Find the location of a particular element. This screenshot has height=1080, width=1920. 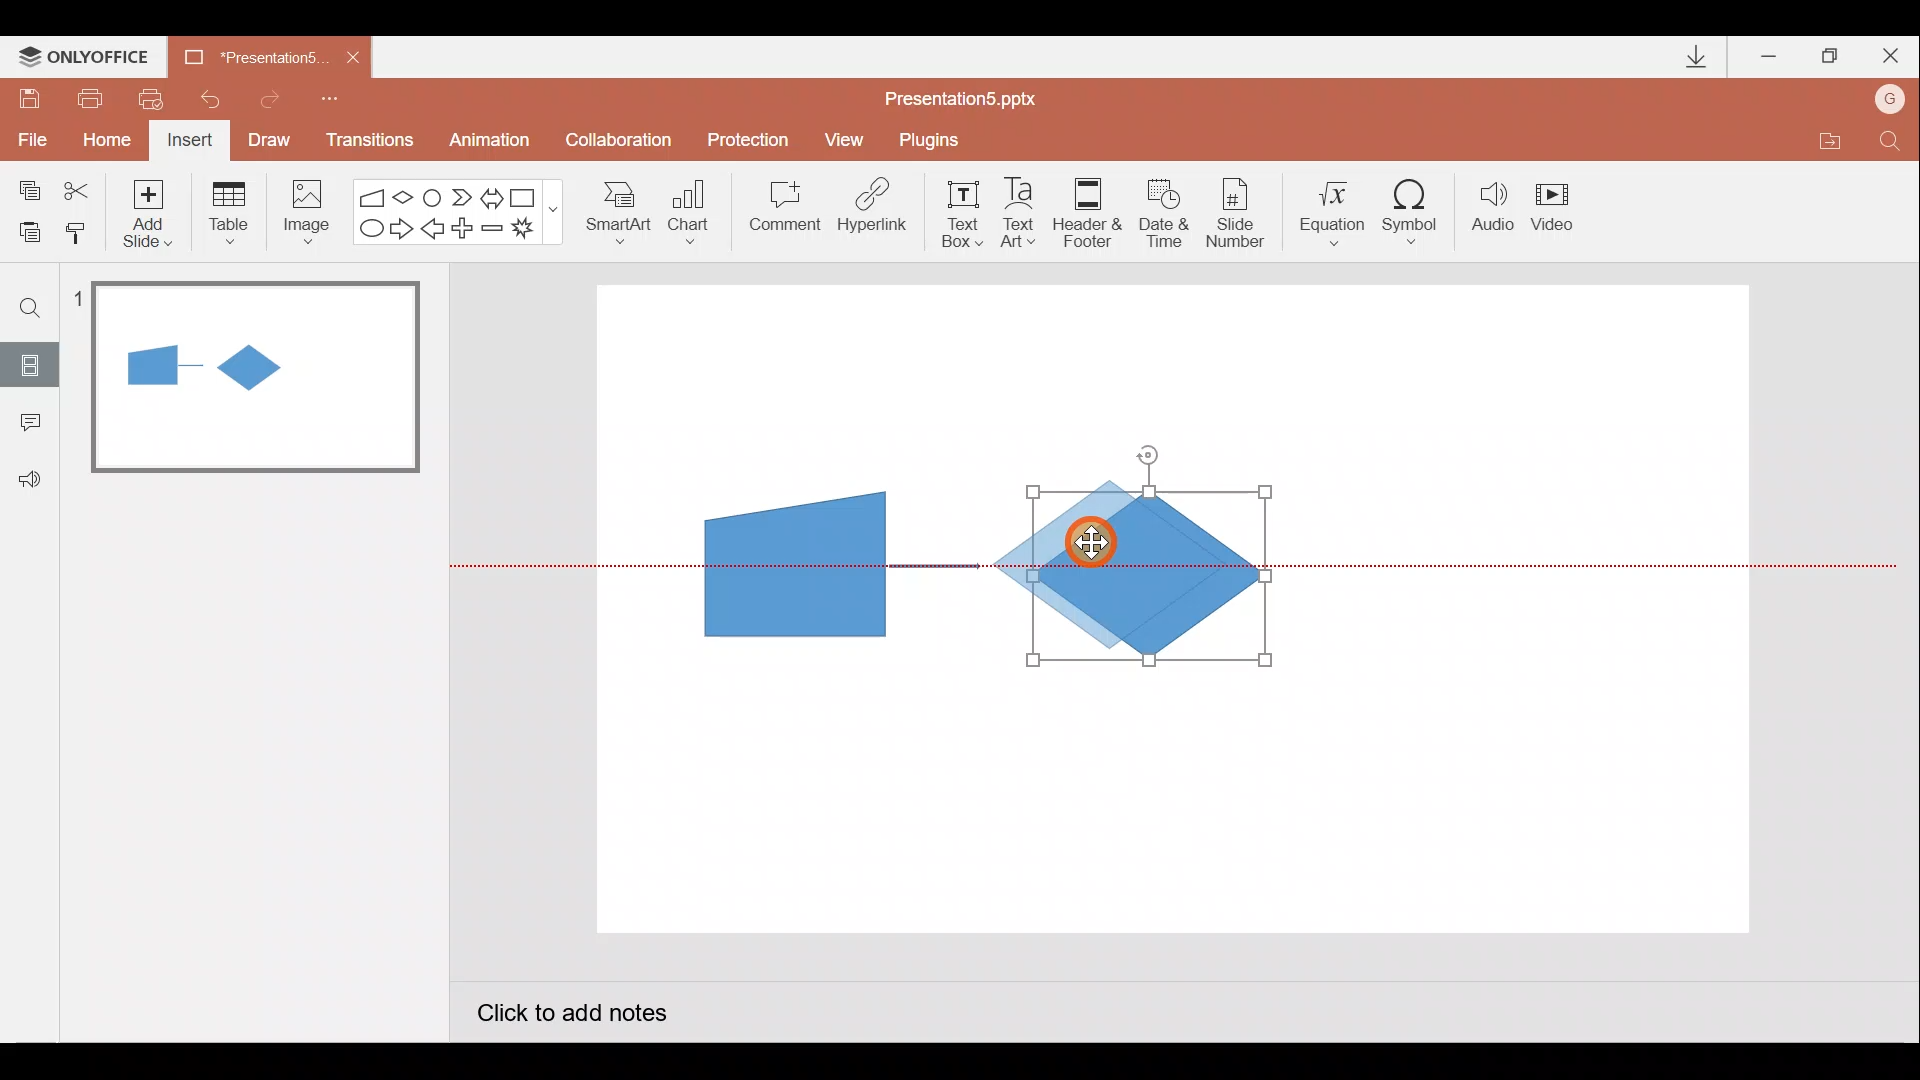

Audio is located at coordinates (1494, 211).